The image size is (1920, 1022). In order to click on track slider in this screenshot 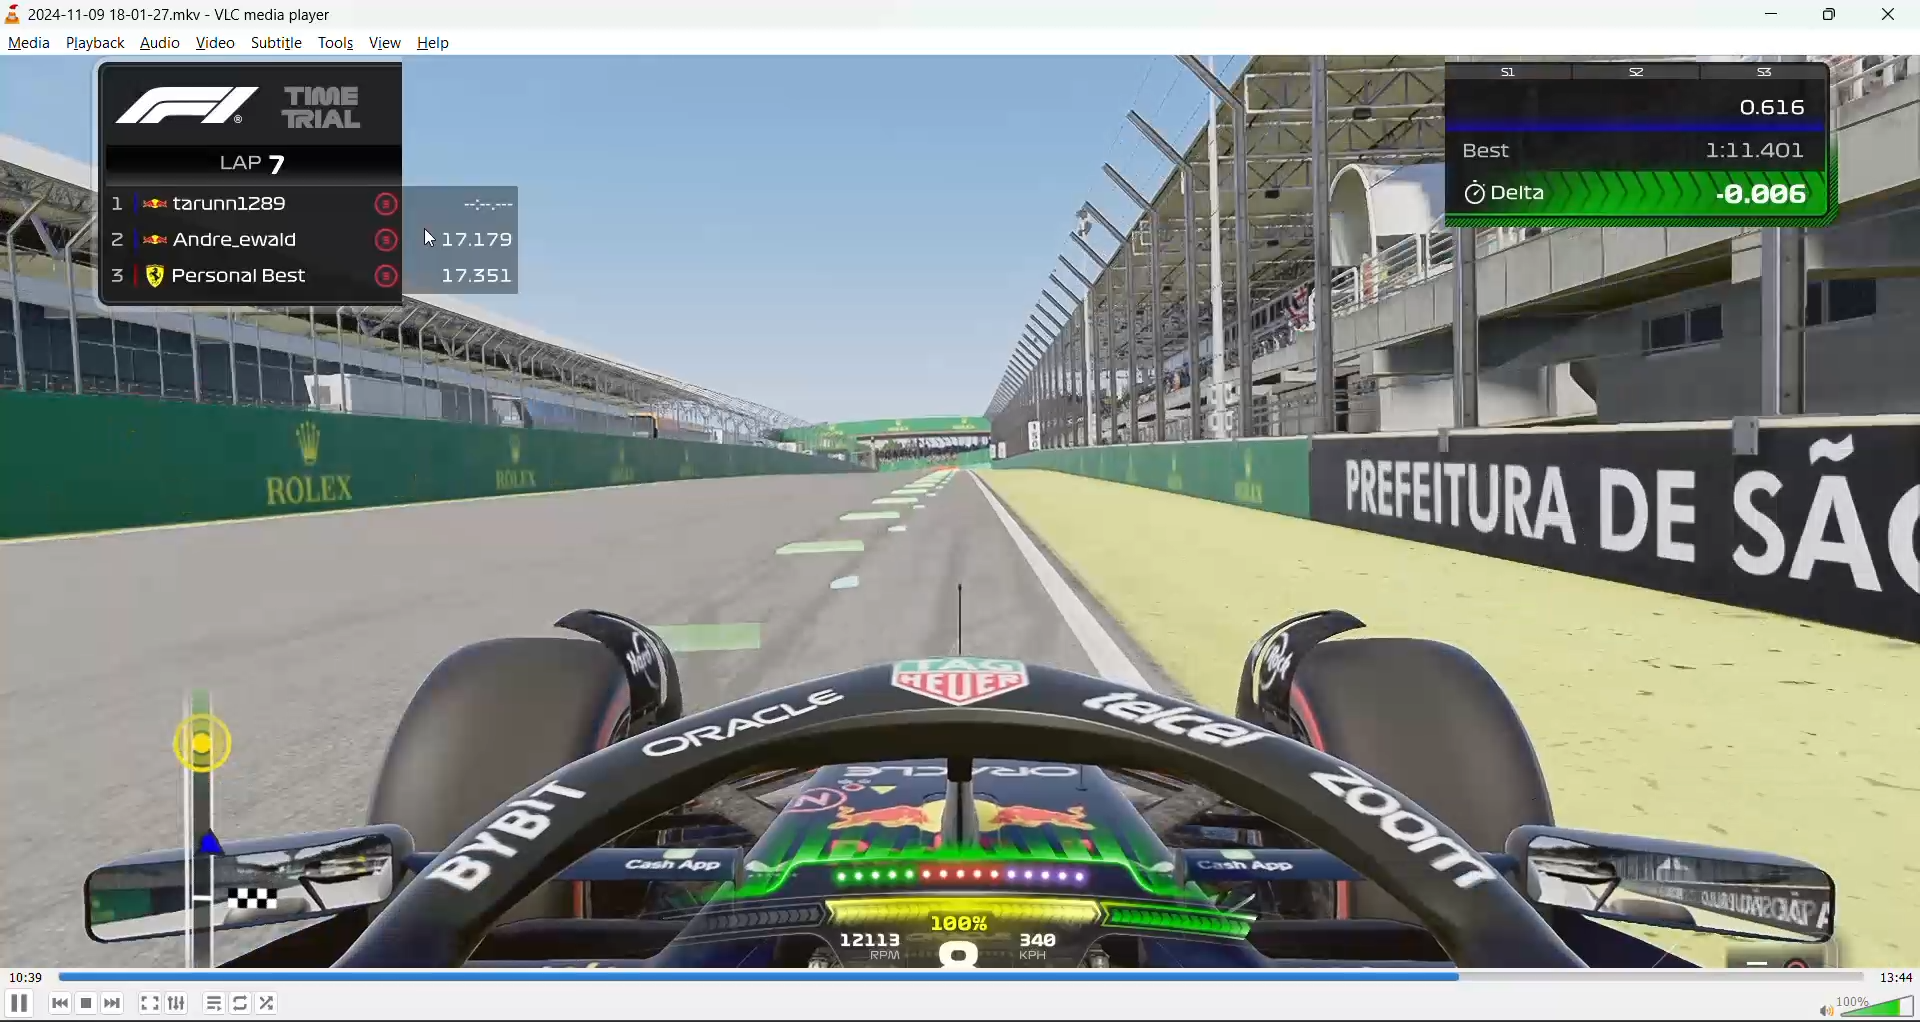, I will do `click(957, 976)`.